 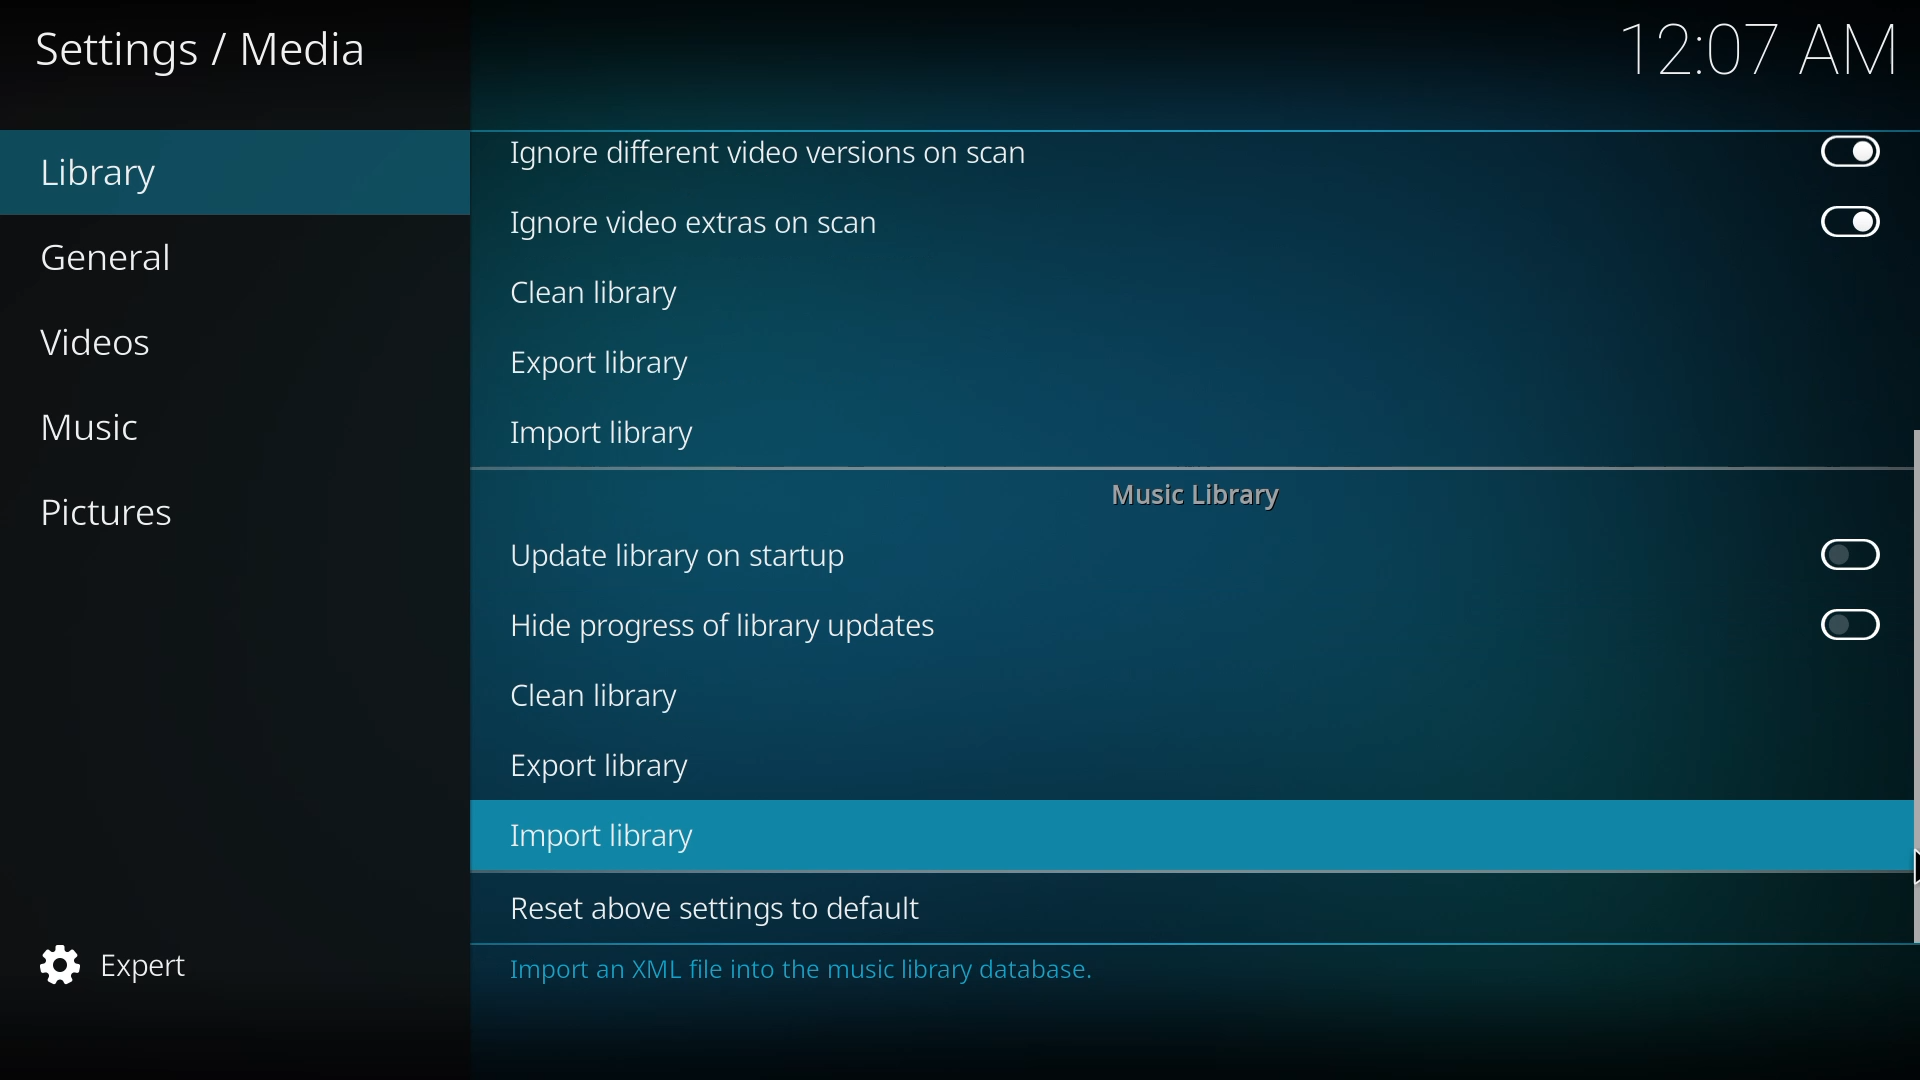 I want to click on music library, so click(x=1192, y=498).